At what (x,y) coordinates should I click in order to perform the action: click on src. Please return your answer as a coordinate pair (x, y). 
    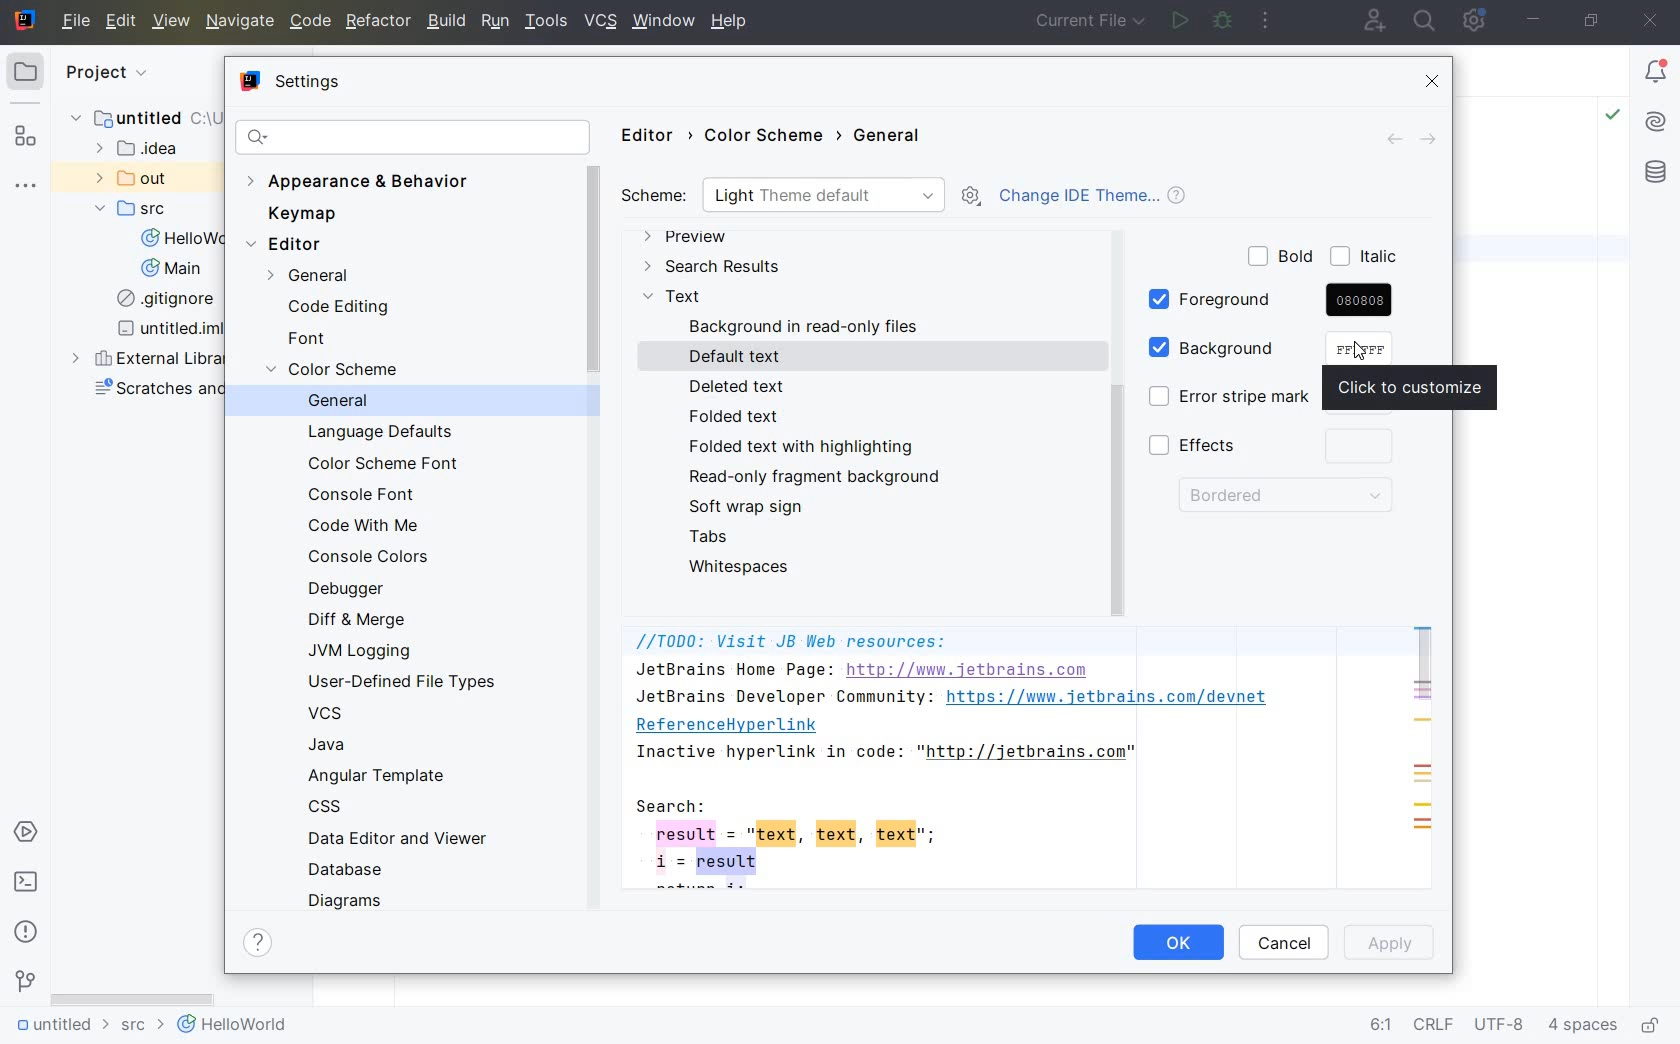
    Looking at the image, I should click on (140, 1029).